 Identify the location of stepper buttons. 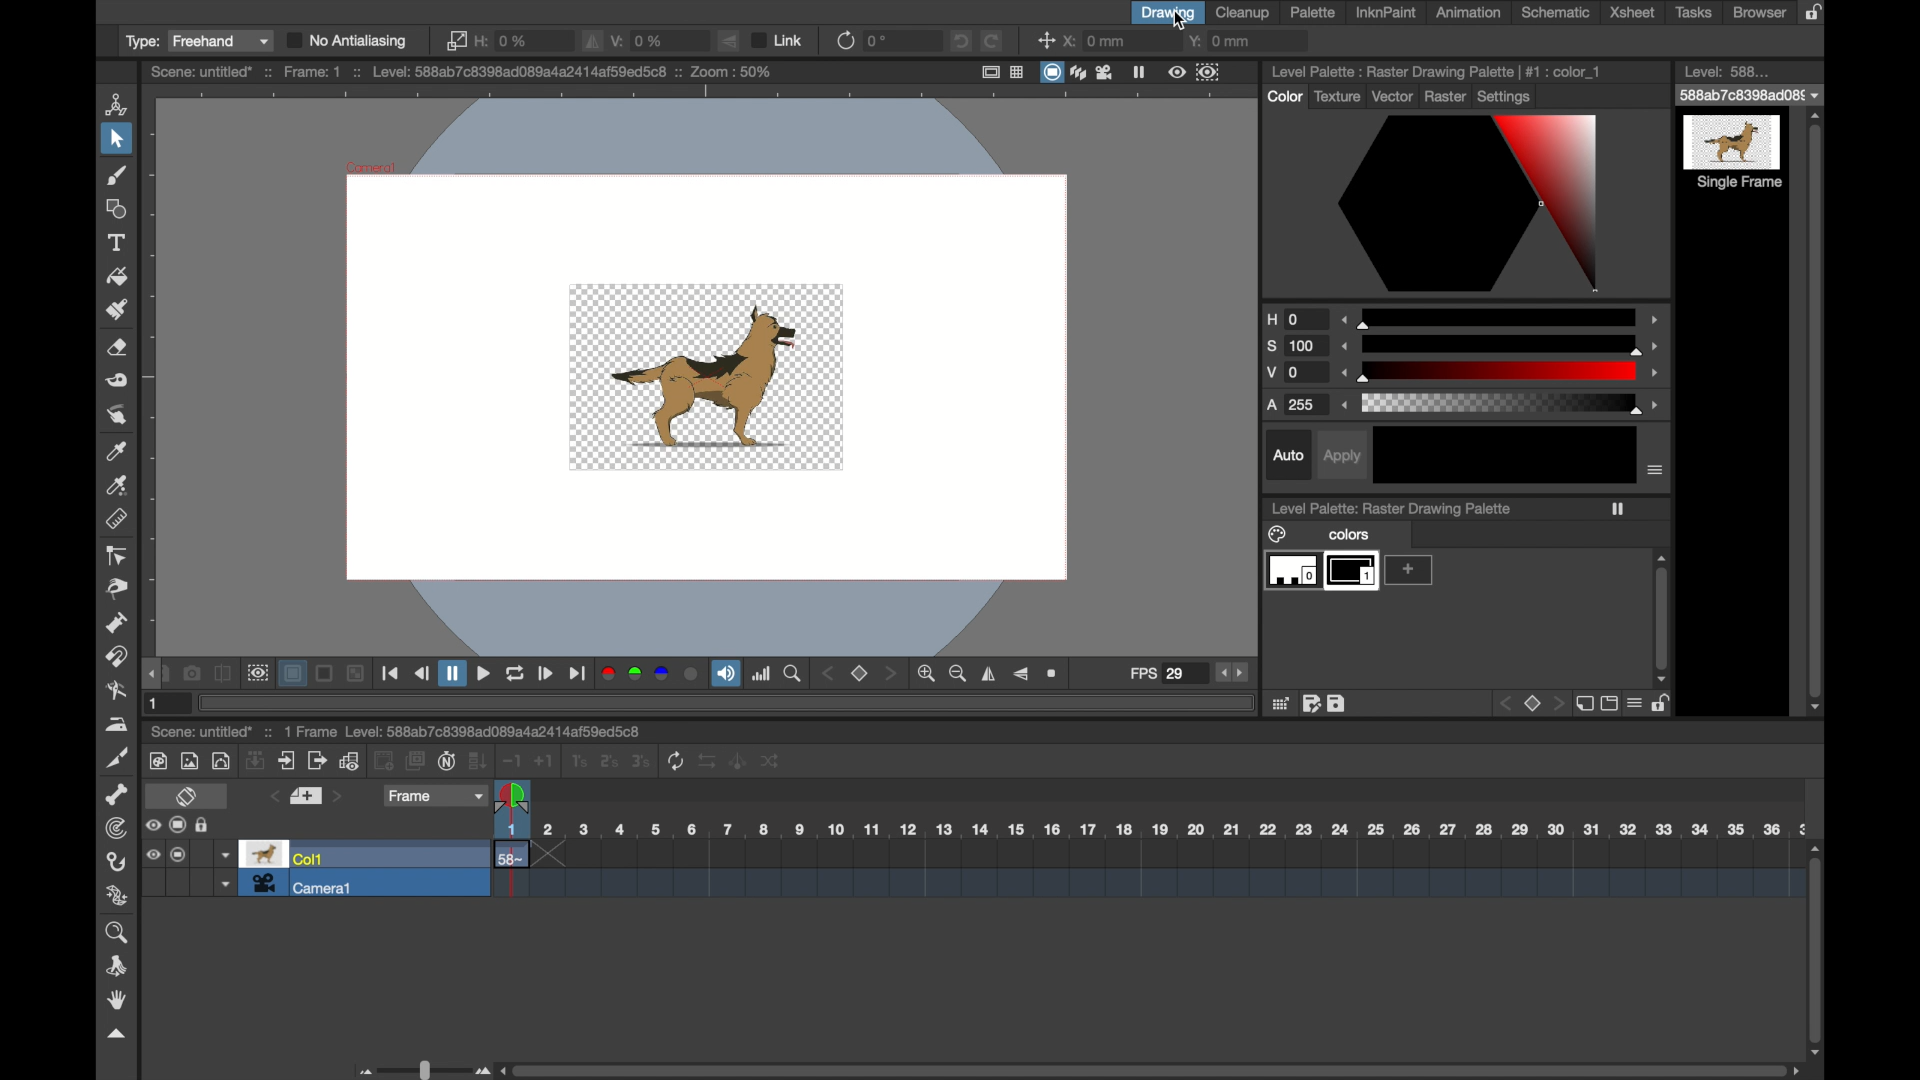
(1231, 672).